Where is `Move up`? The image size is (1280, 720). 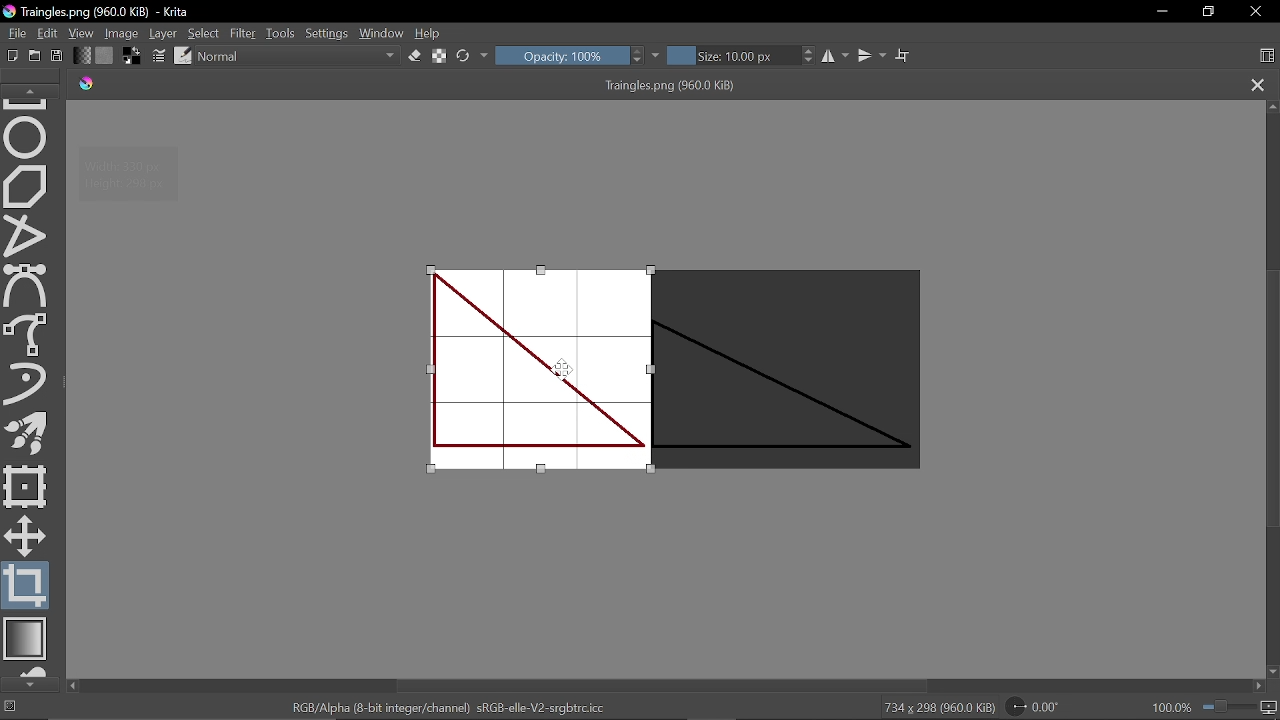 Move up is located at coordinates (1272, 106).